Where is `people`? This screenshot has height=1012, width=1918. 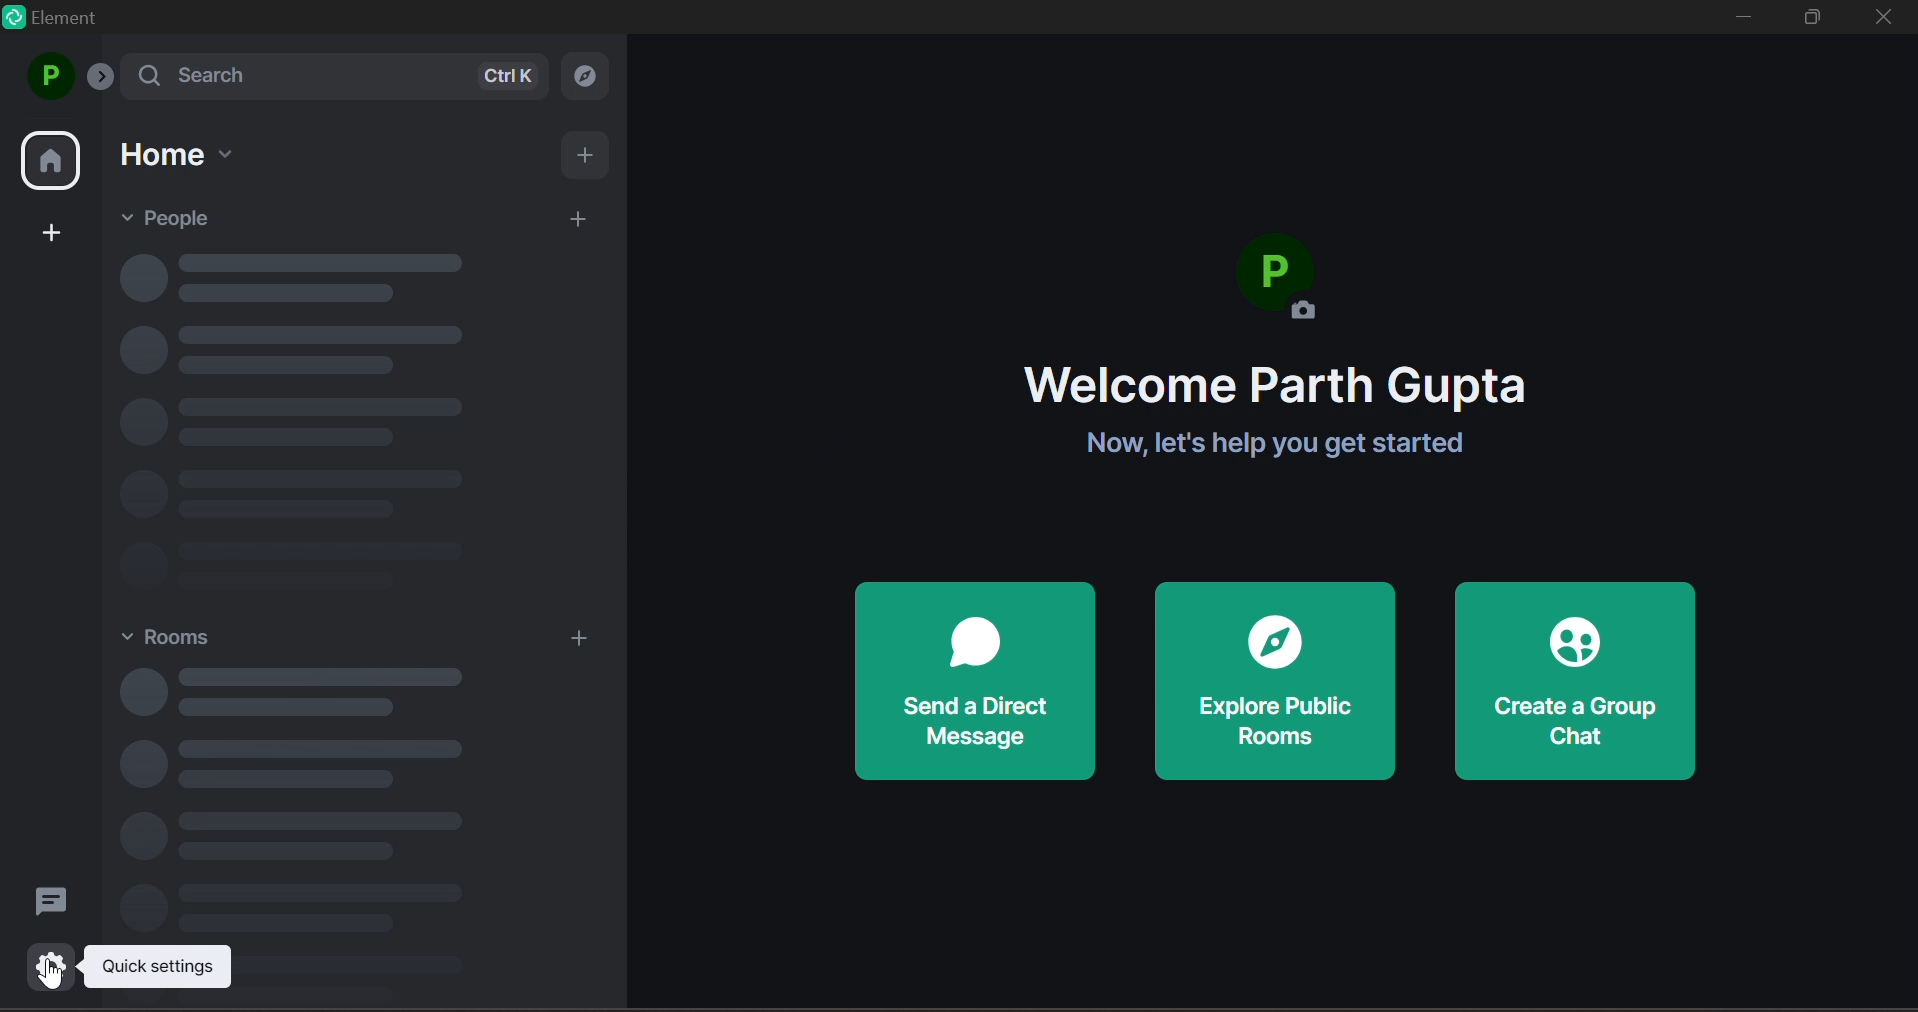
people is located at coordinates (177, 217).